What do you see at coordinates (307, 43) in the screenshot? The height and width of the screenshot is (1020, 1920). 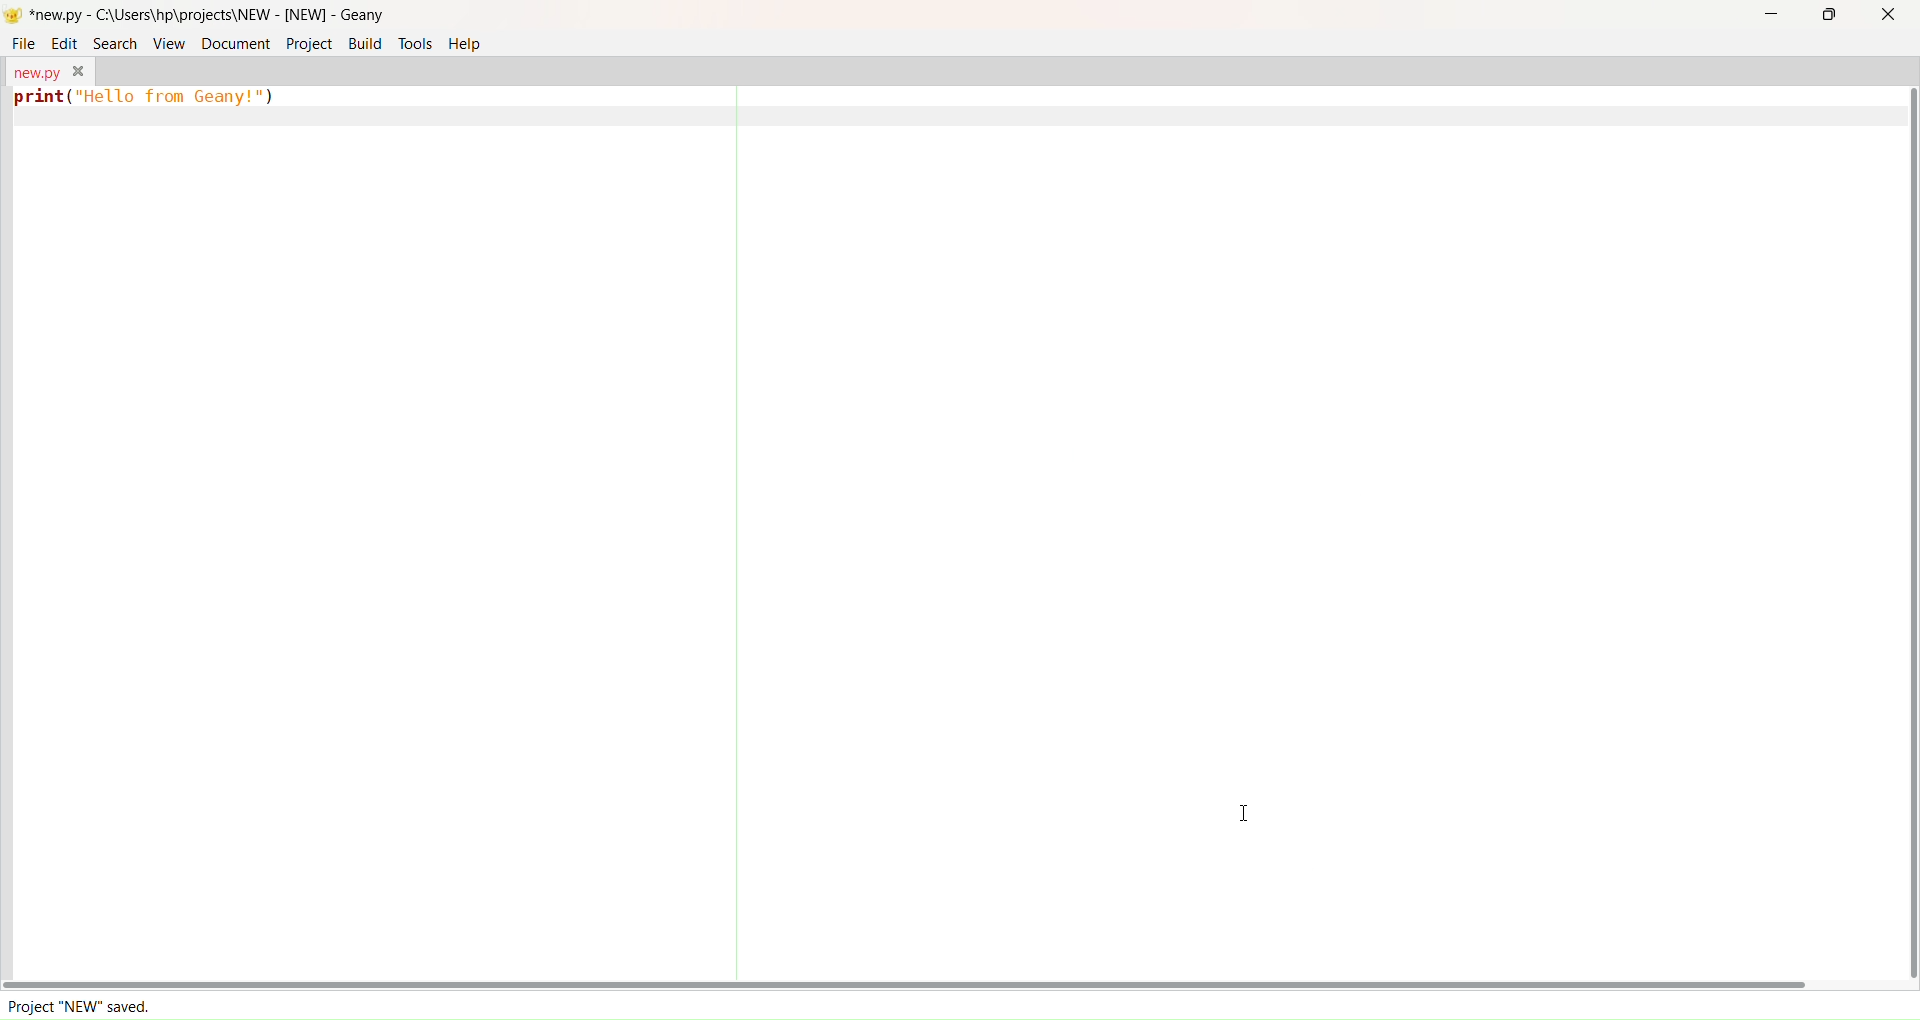 I see `project` at bounding box center [307, 43].